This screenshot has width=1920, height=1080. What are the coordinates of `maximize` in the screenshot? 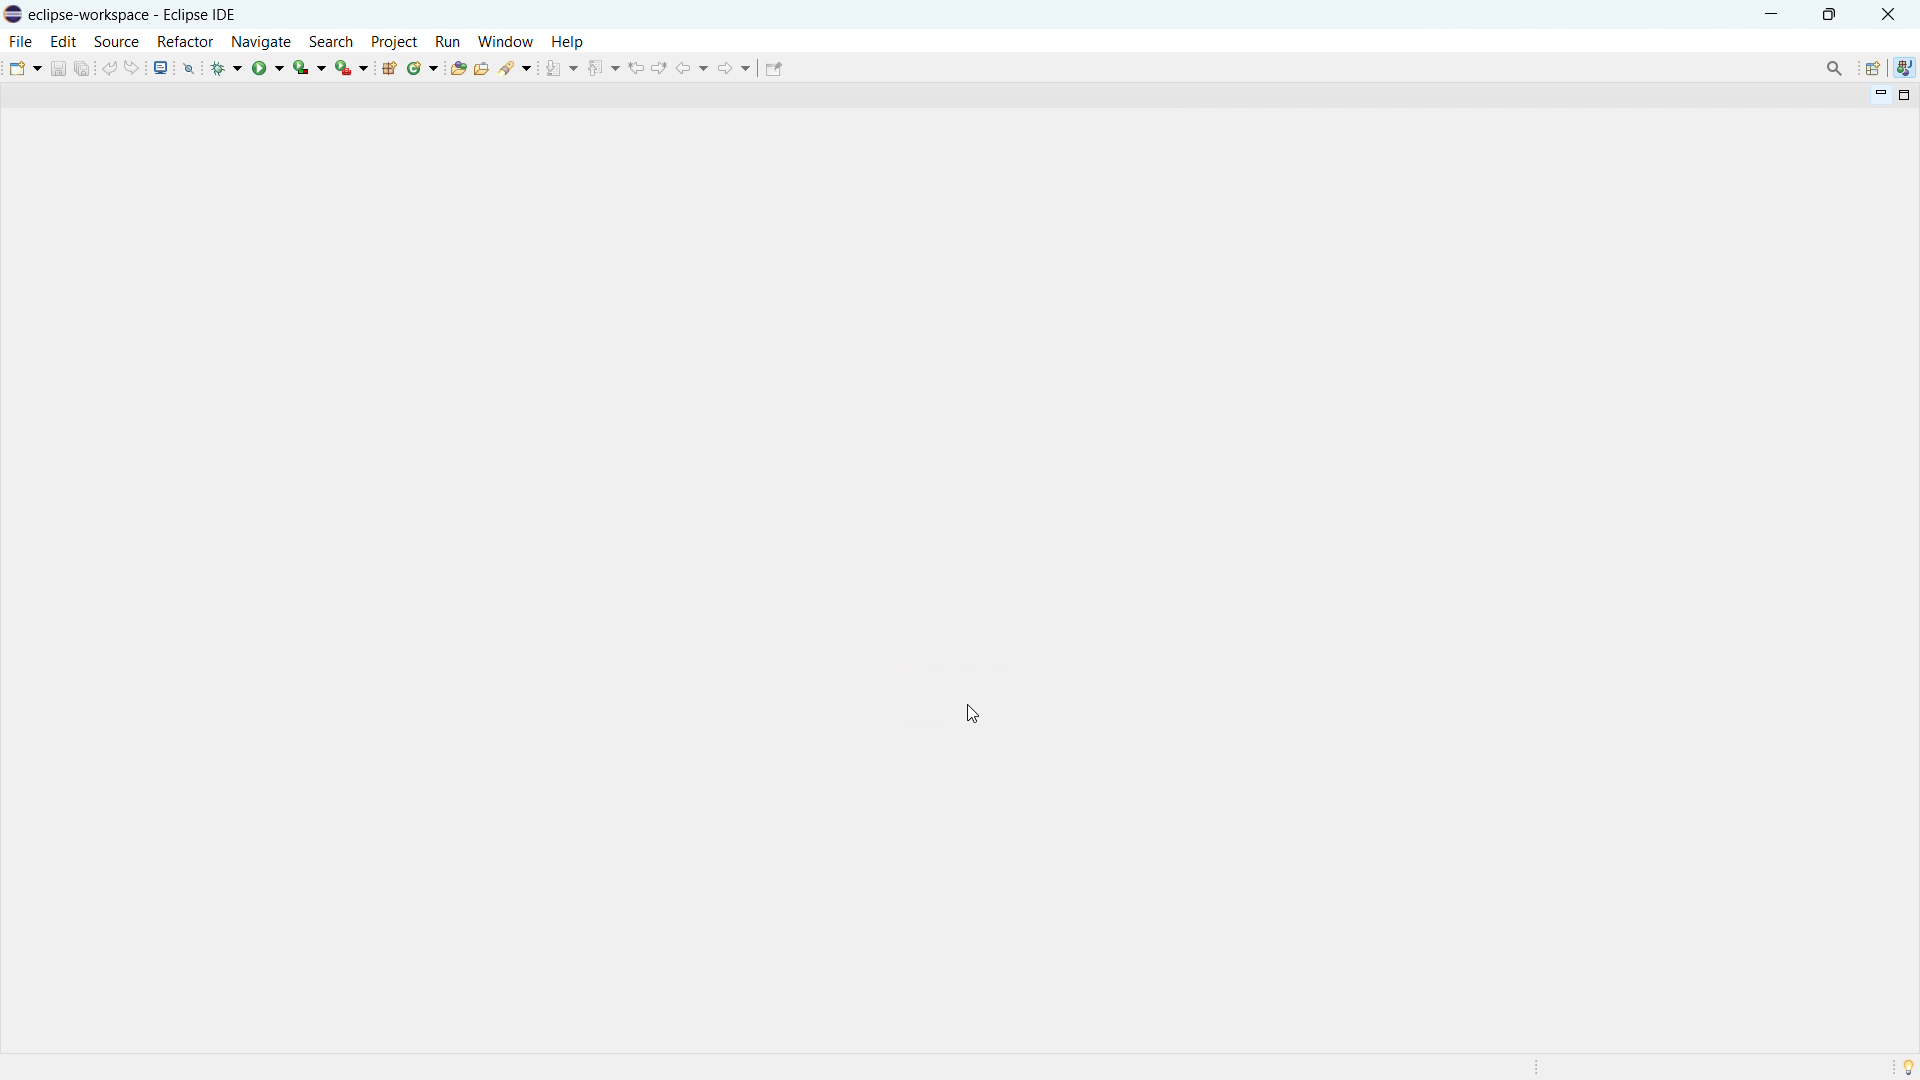 It's located at (1829, 13).